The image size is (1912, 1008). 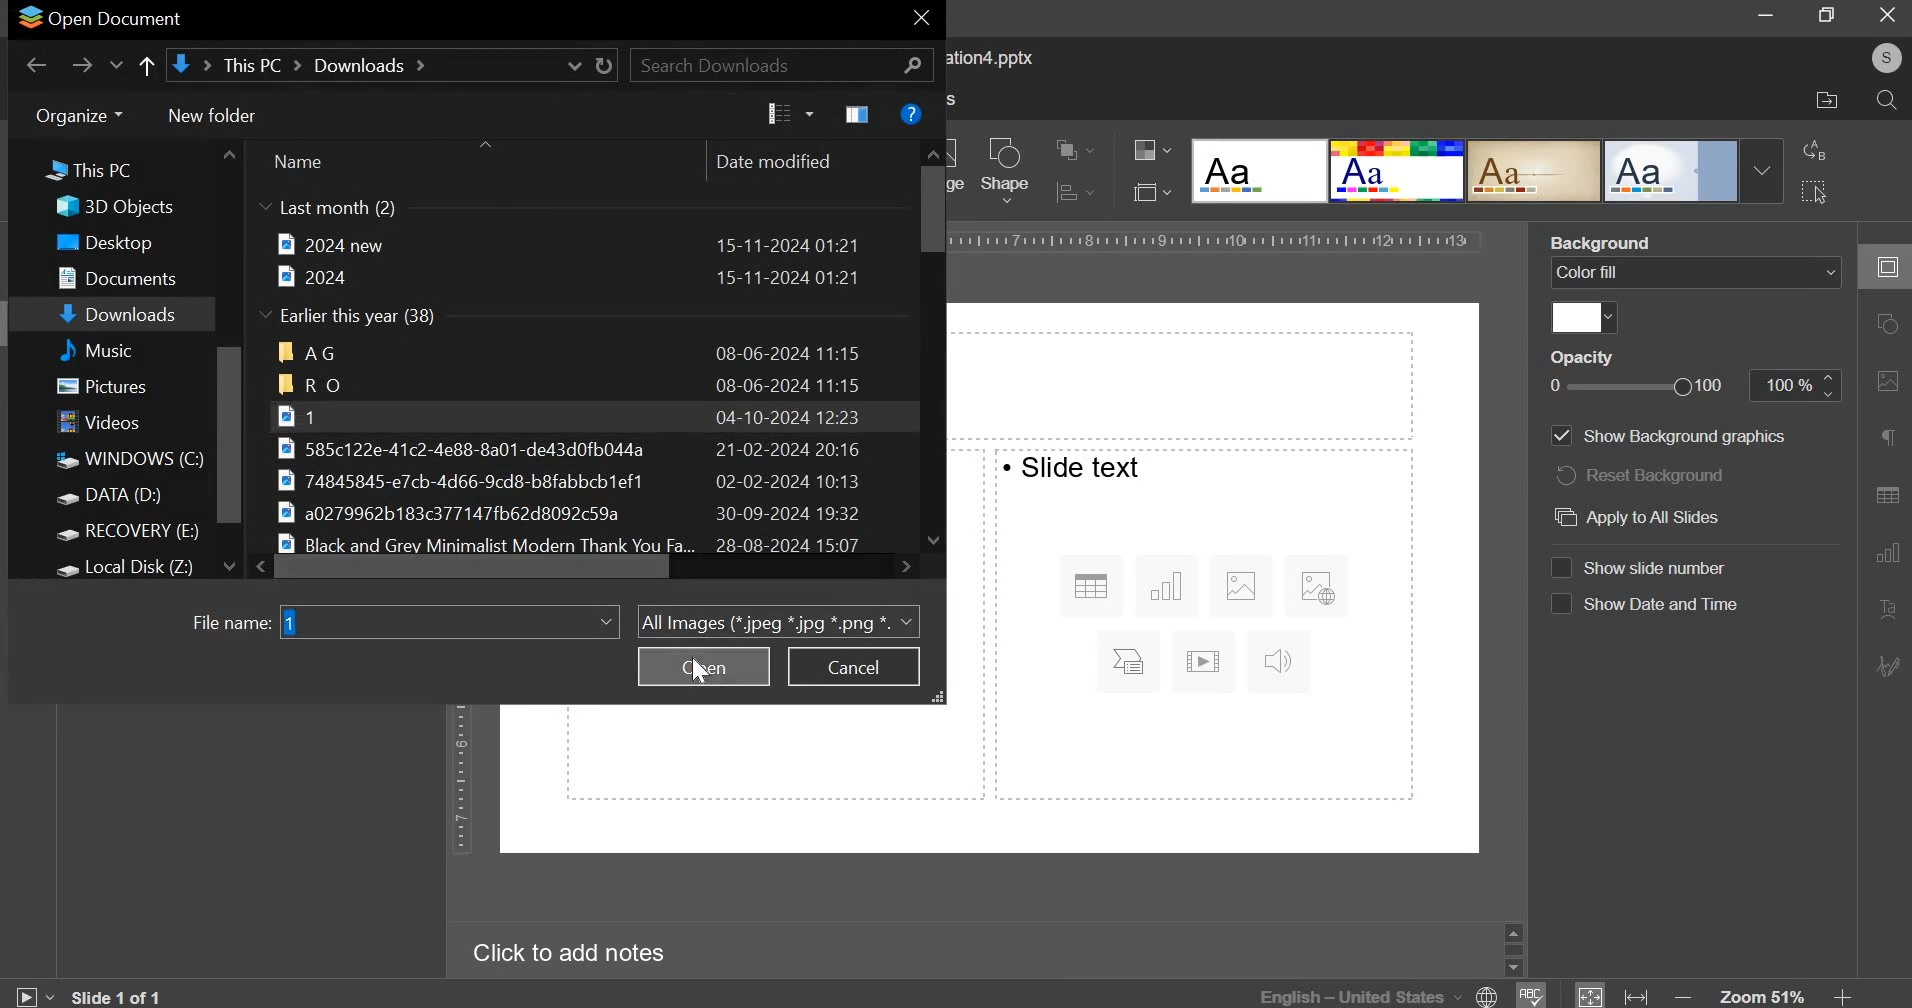 I want to click on recent locations, so click(x=118, y=68).